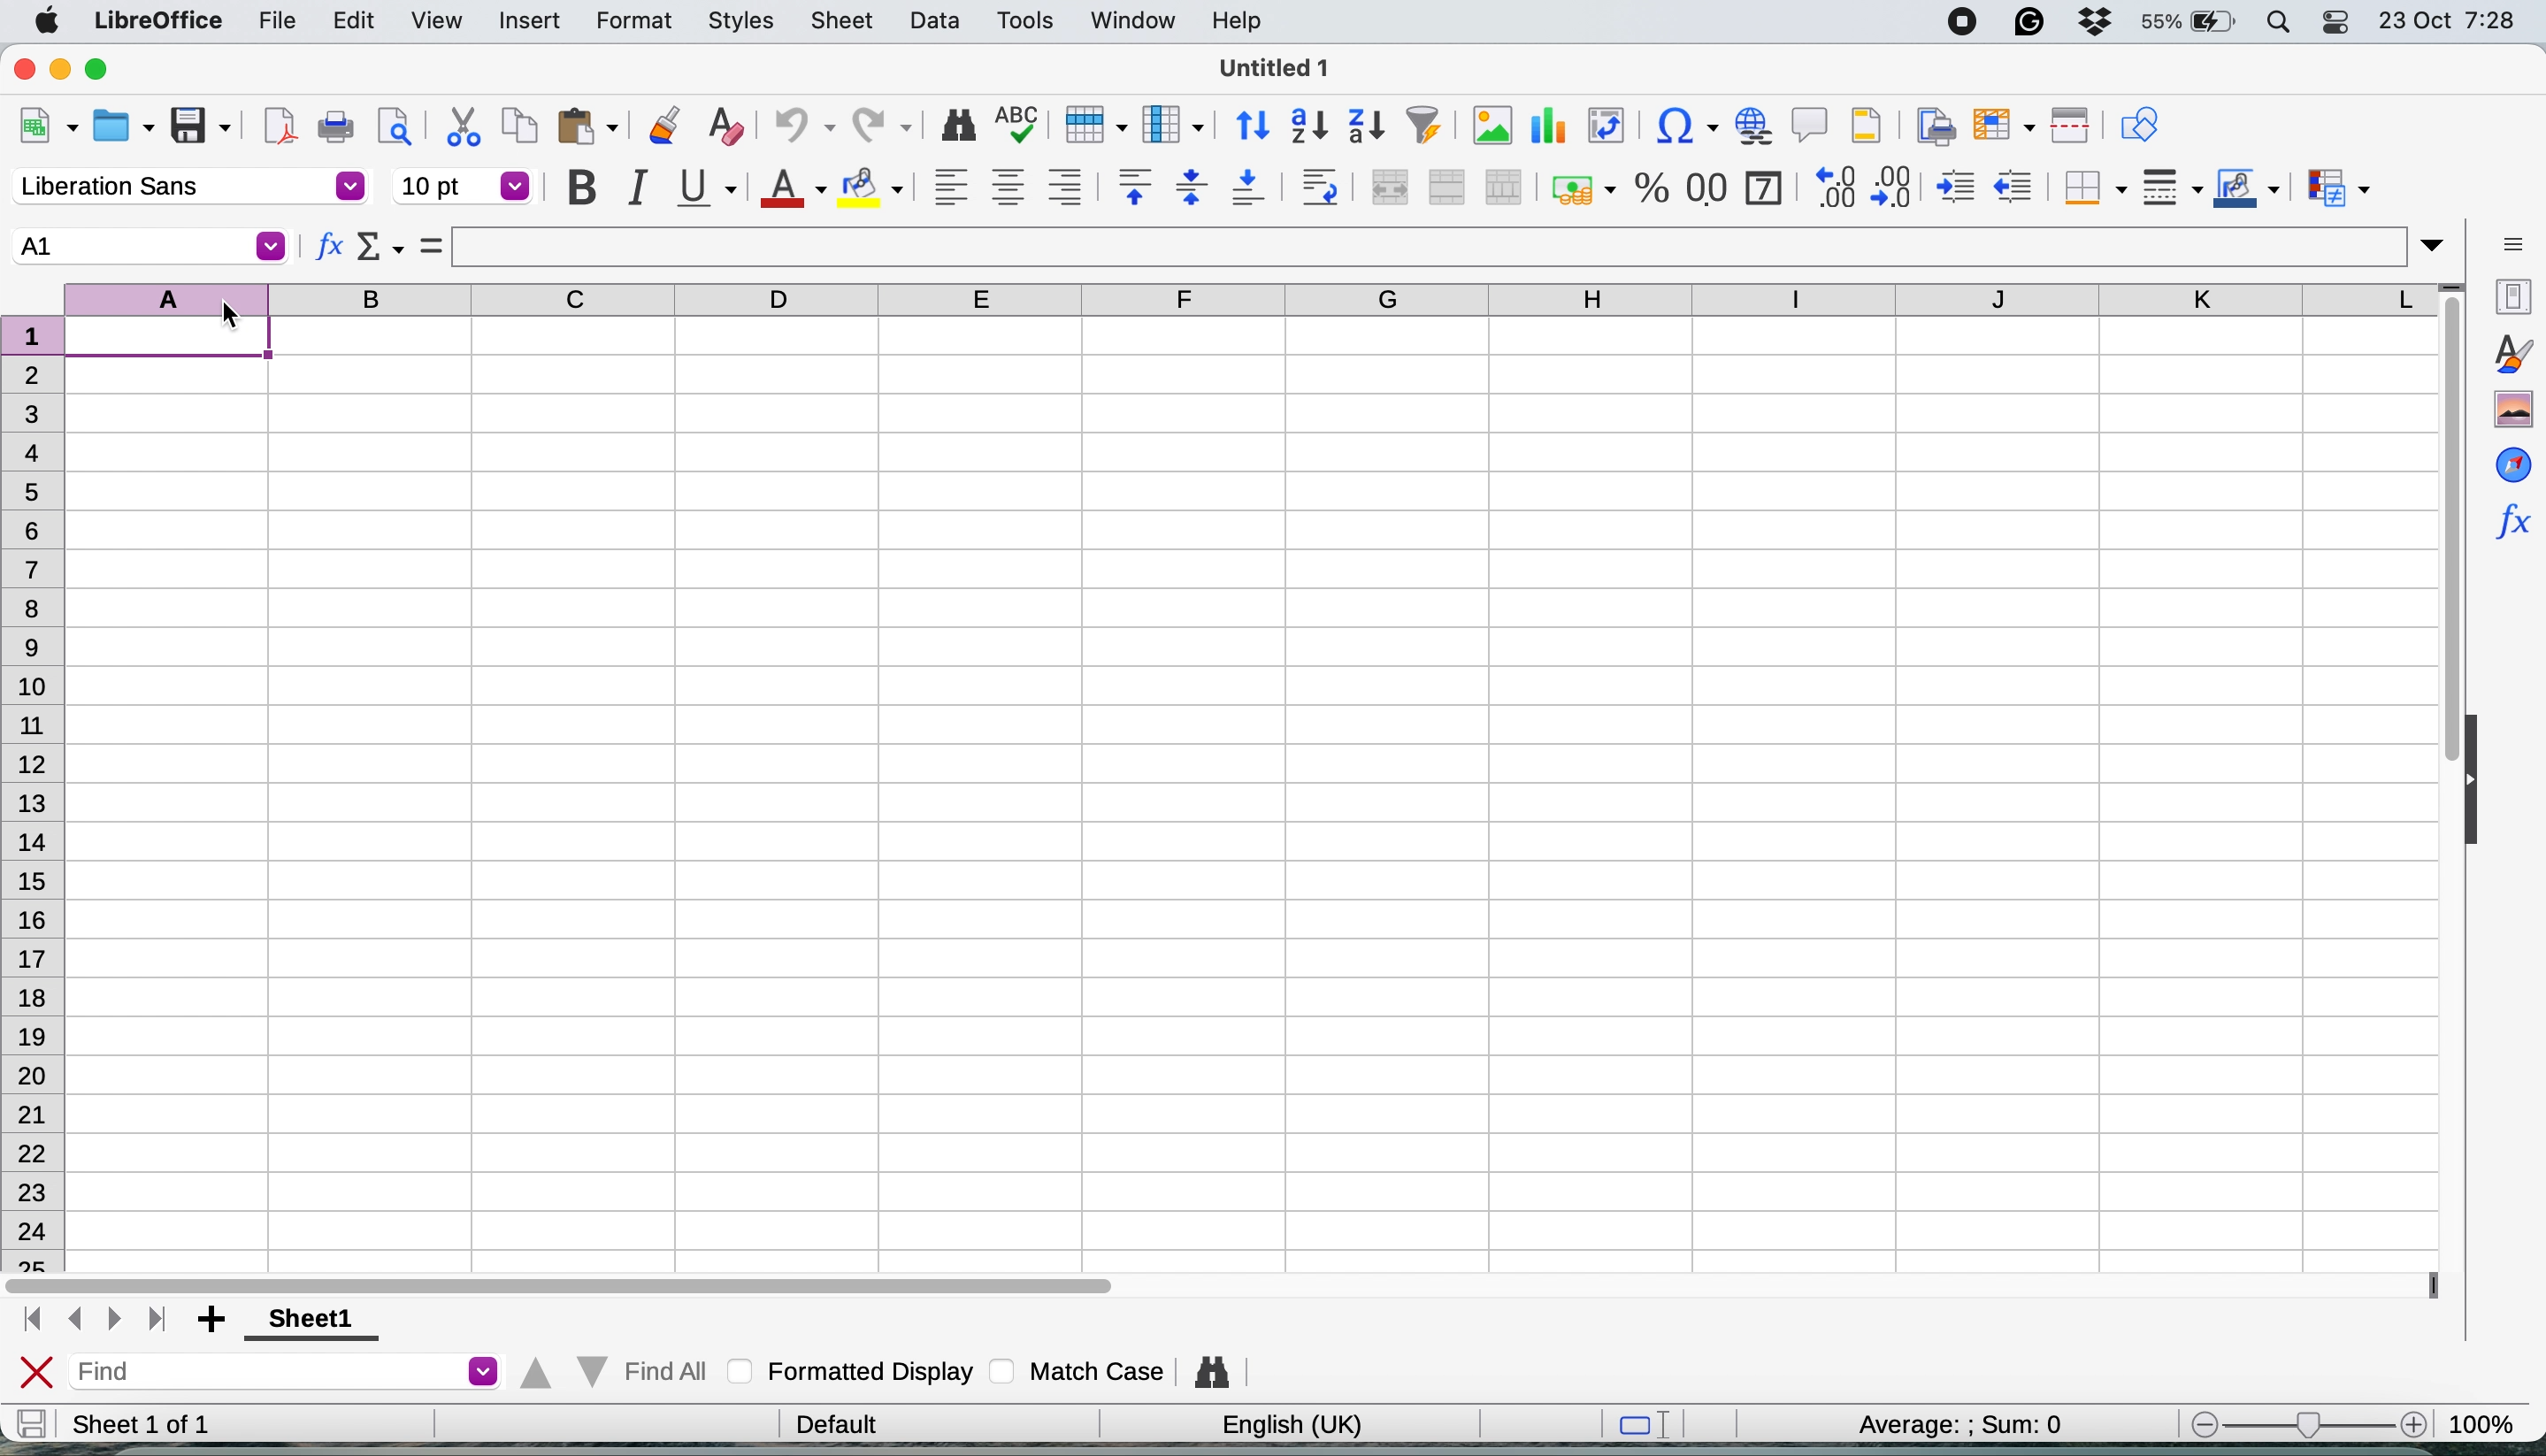 This screenshot has height=1456, width=2546. What do you see at coordinates (2168, 189) in the screenshot?
I see `border styles` at bounding box center [2168, 189].